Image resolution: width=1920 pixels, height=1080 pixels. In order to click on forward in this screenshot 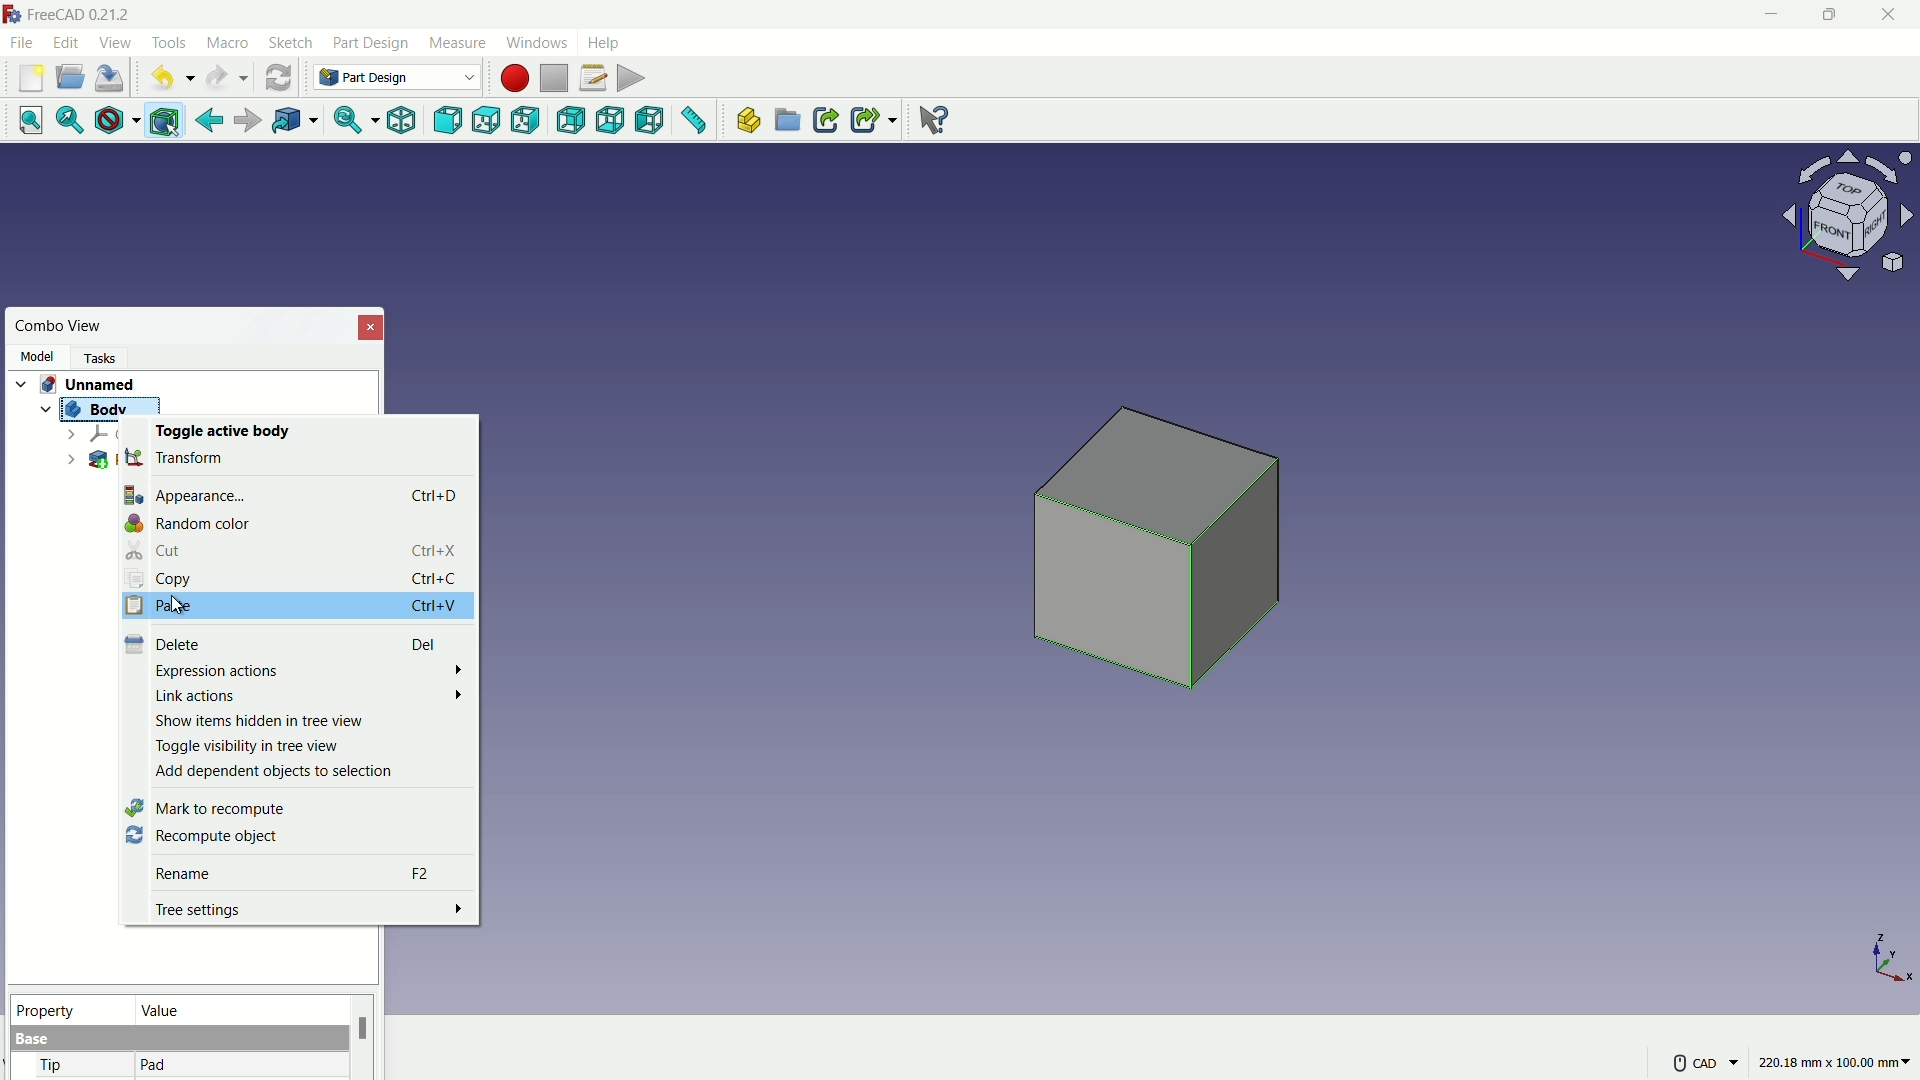, I will do `click(245, 123)`.